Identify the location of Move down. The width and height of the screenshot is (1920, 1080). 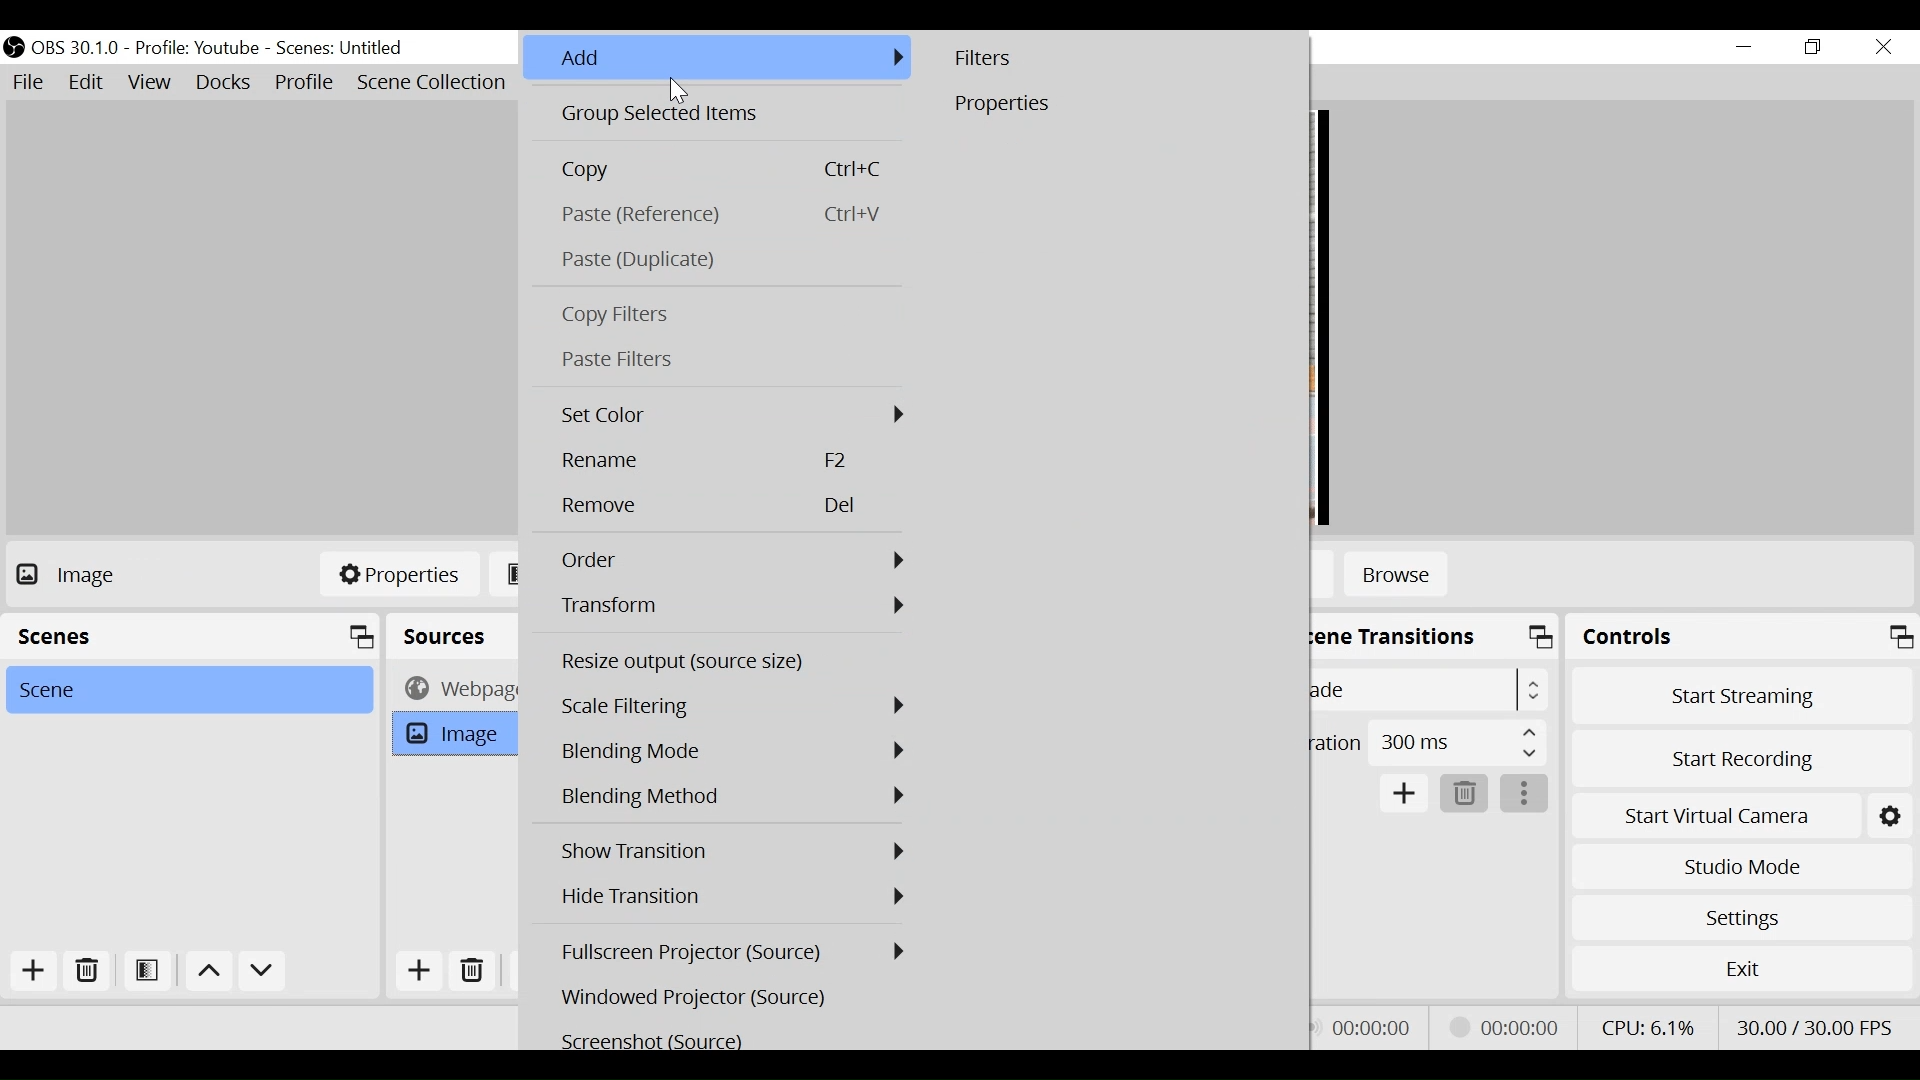
(263, 973).